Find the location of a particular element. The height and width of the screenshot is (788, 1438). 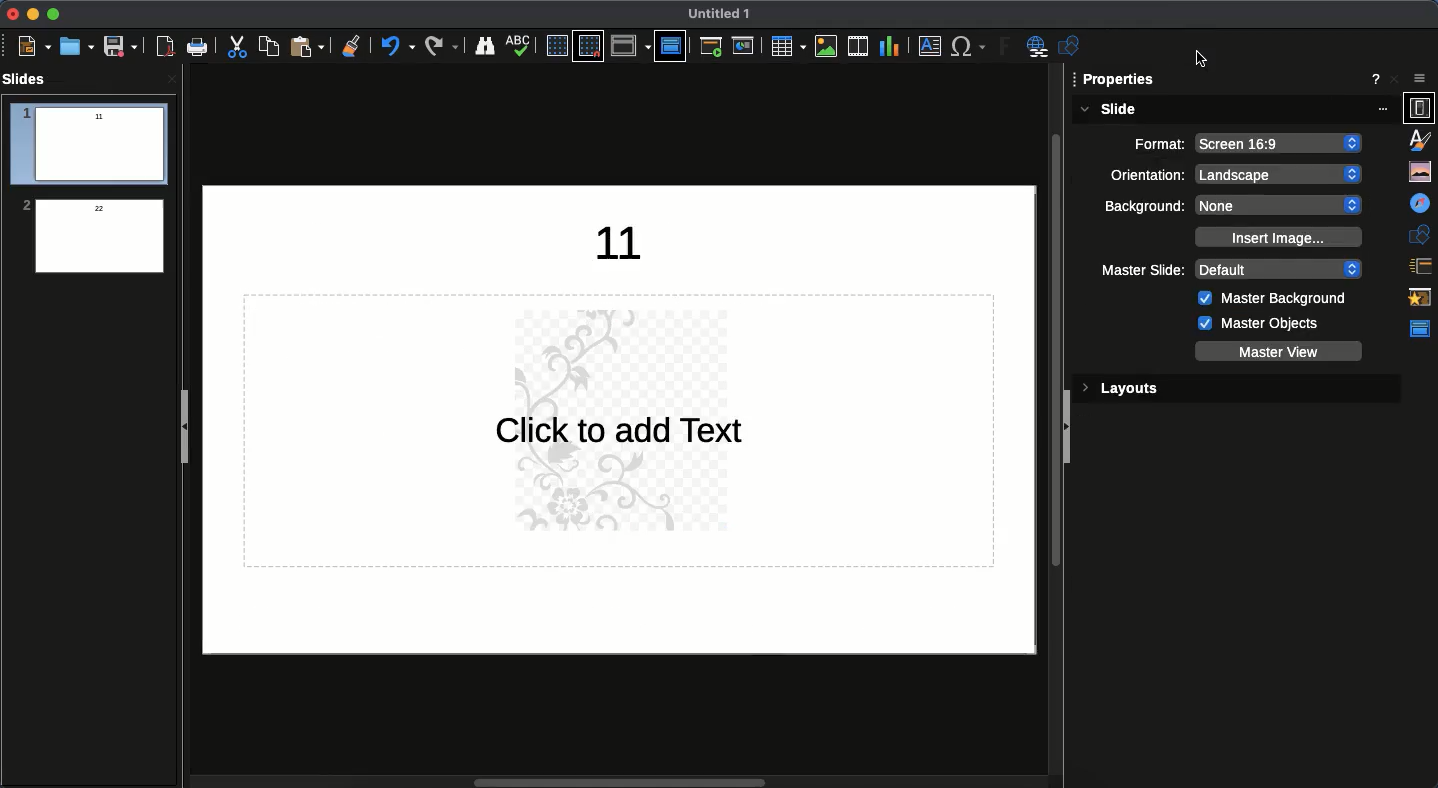

Print is located at coordinates (198, 47).